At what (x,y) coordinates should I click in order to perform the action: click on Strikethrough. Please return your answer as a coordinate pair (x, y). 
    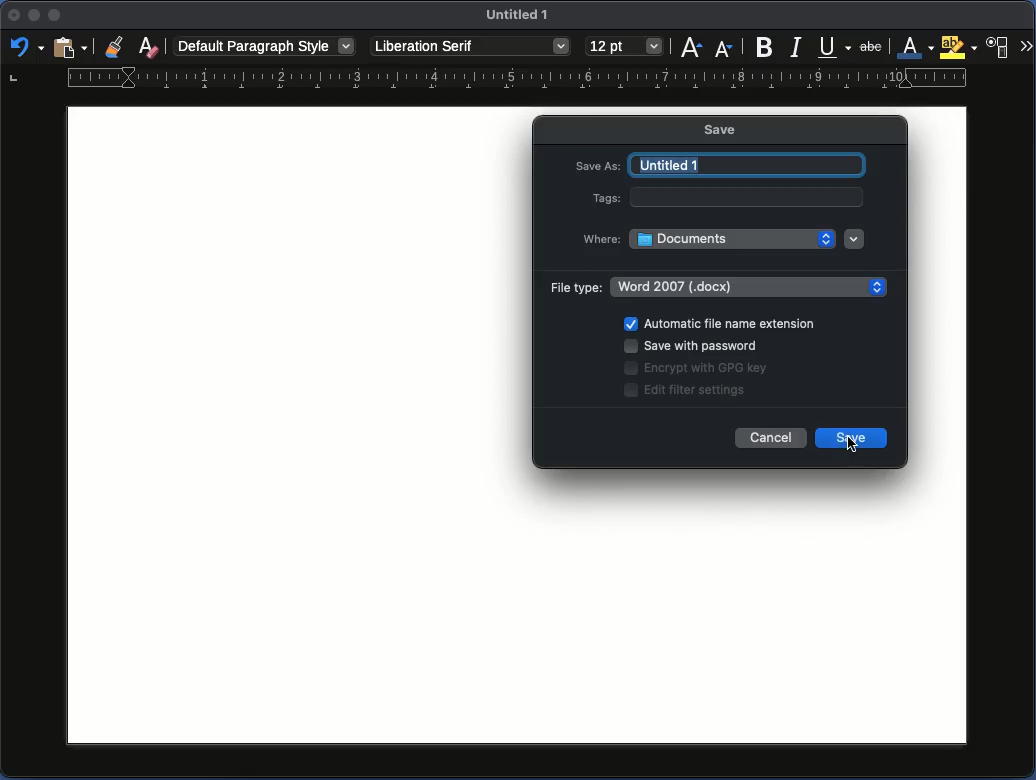
    Looking at the image, I should click on (873, 45).